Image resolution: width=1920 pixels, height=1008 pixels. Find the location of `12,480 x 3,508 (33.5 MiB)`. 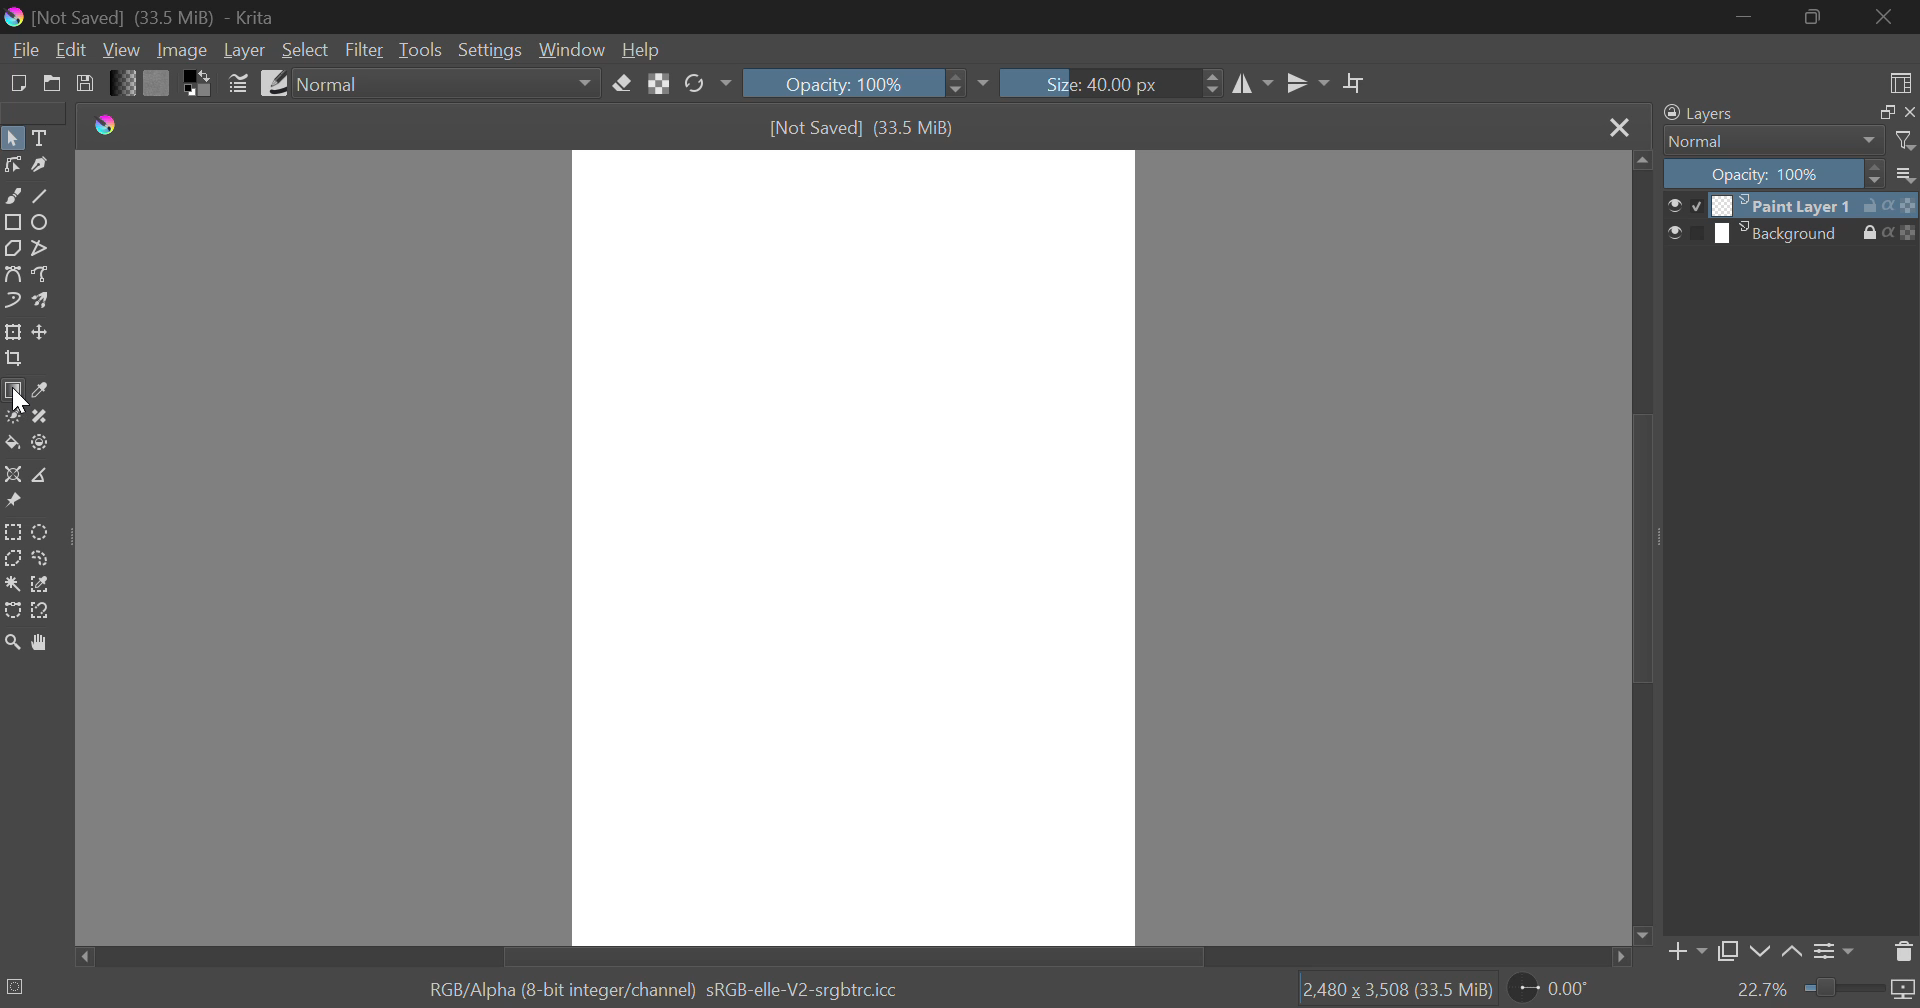

12,480 x 3,508 (33.5 MiB) is located at coordinates (1395, 989).